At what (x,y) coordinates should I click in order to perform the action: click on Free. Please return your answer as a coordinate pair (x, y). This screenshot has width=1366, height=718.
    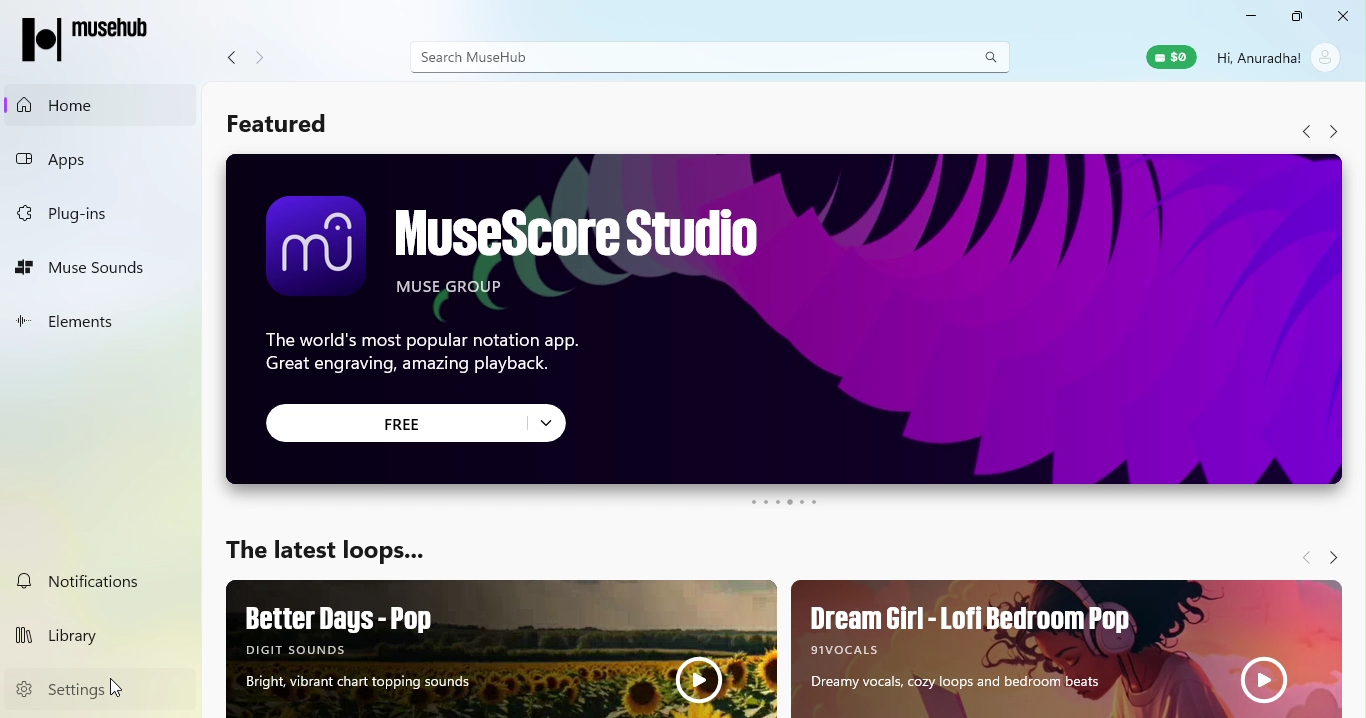
    Looking at the image, I should click on (416, 422).